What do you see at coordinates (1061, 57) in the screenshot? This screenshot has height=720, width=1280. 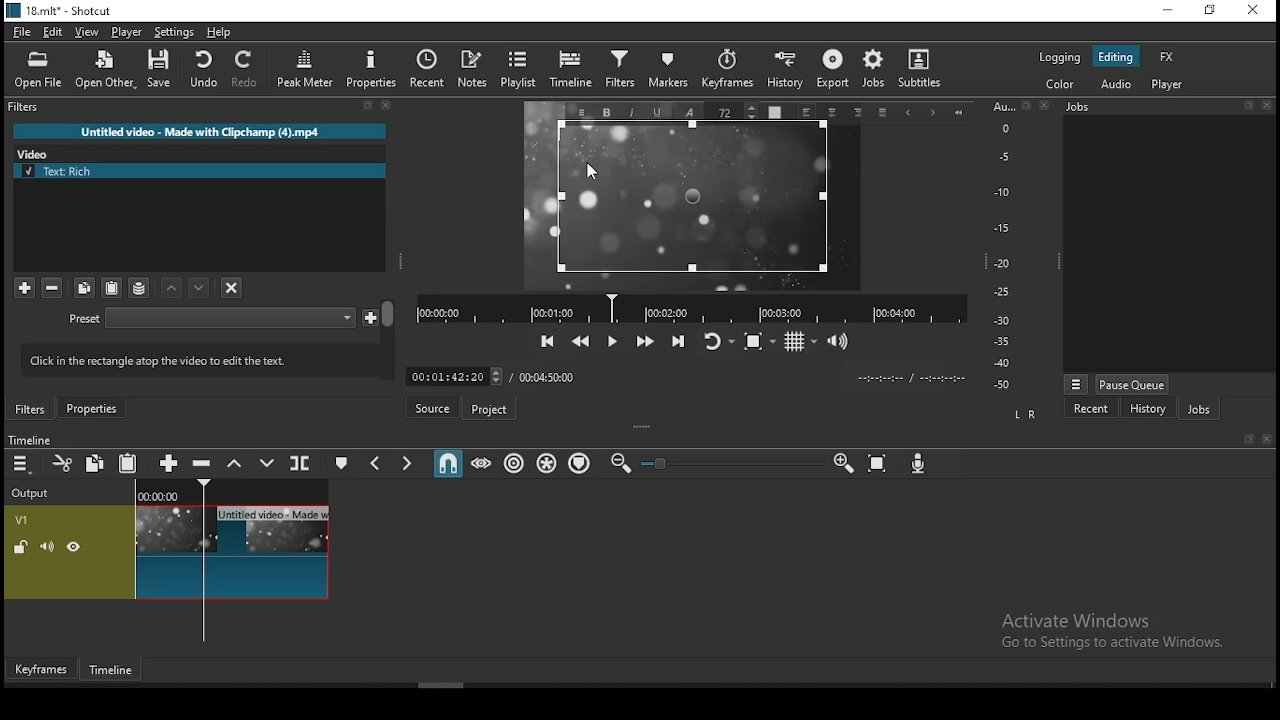 I see `logging` at bounding box center [1061, 57].